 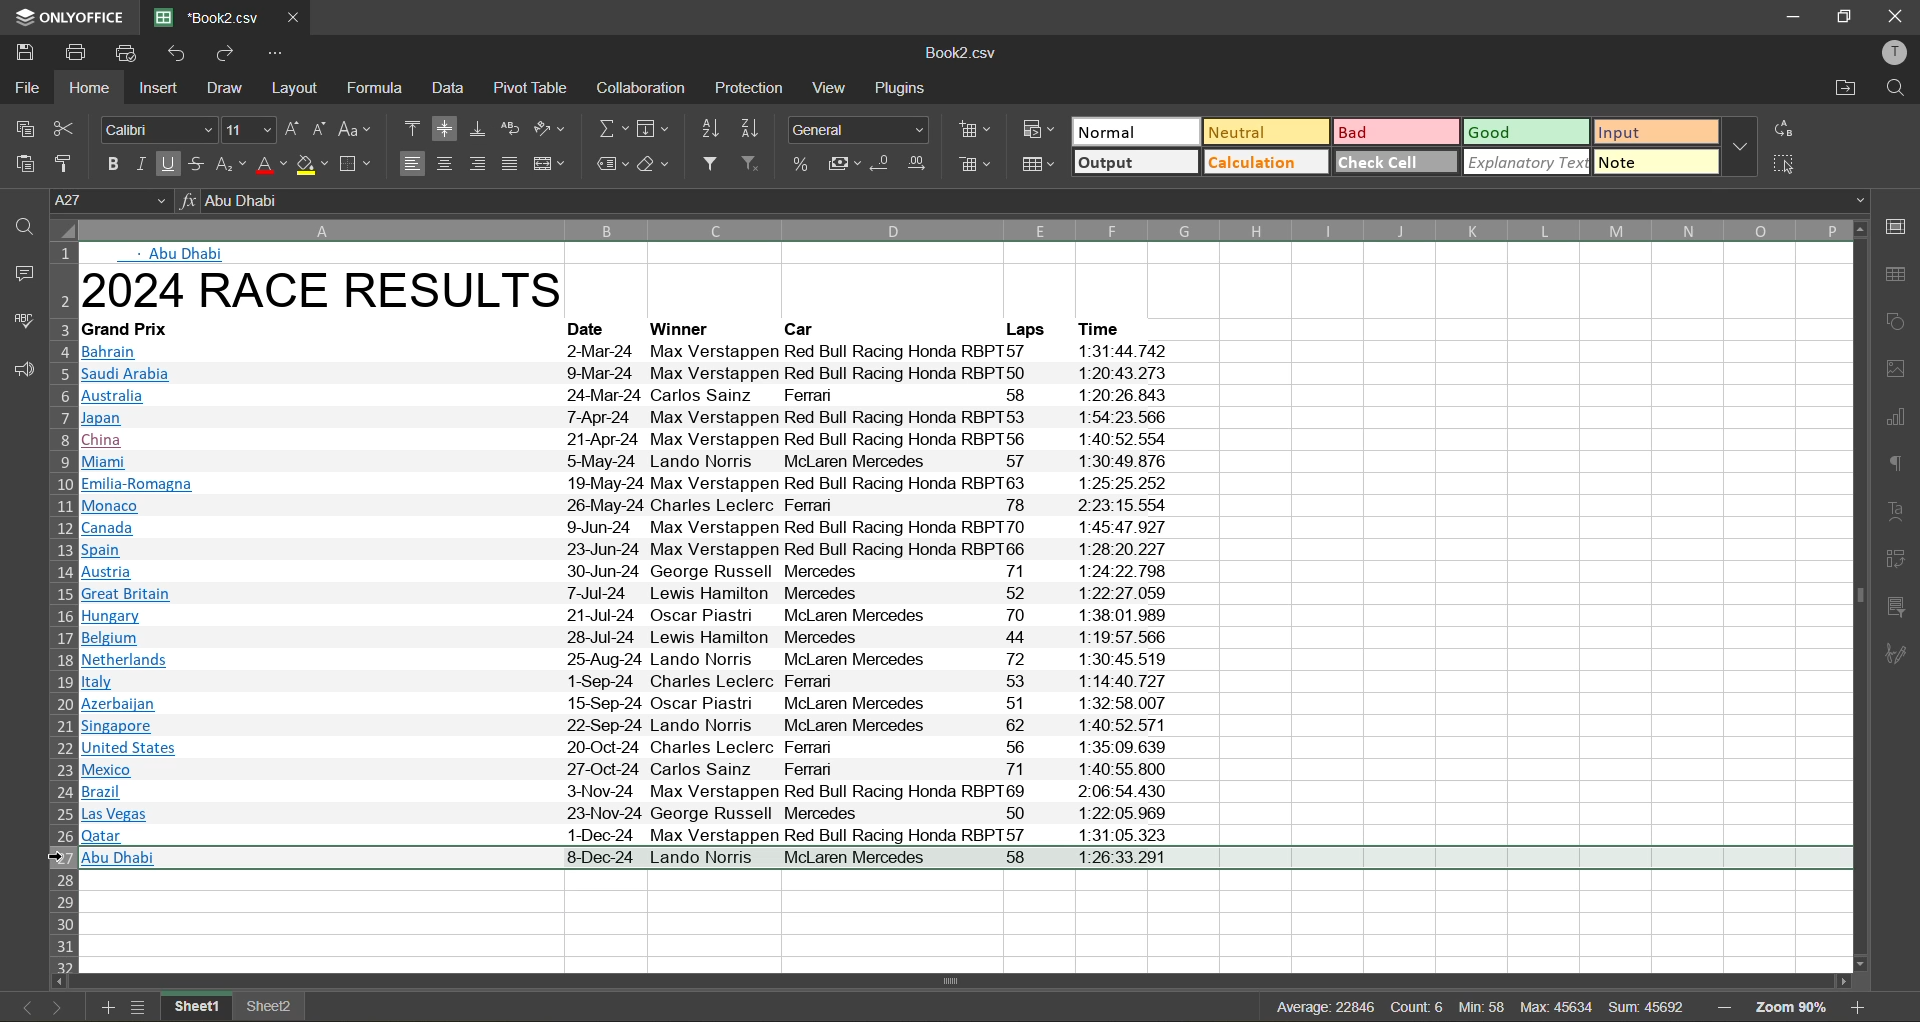 I want to click on pivot table, so click(x=1898, y=564).